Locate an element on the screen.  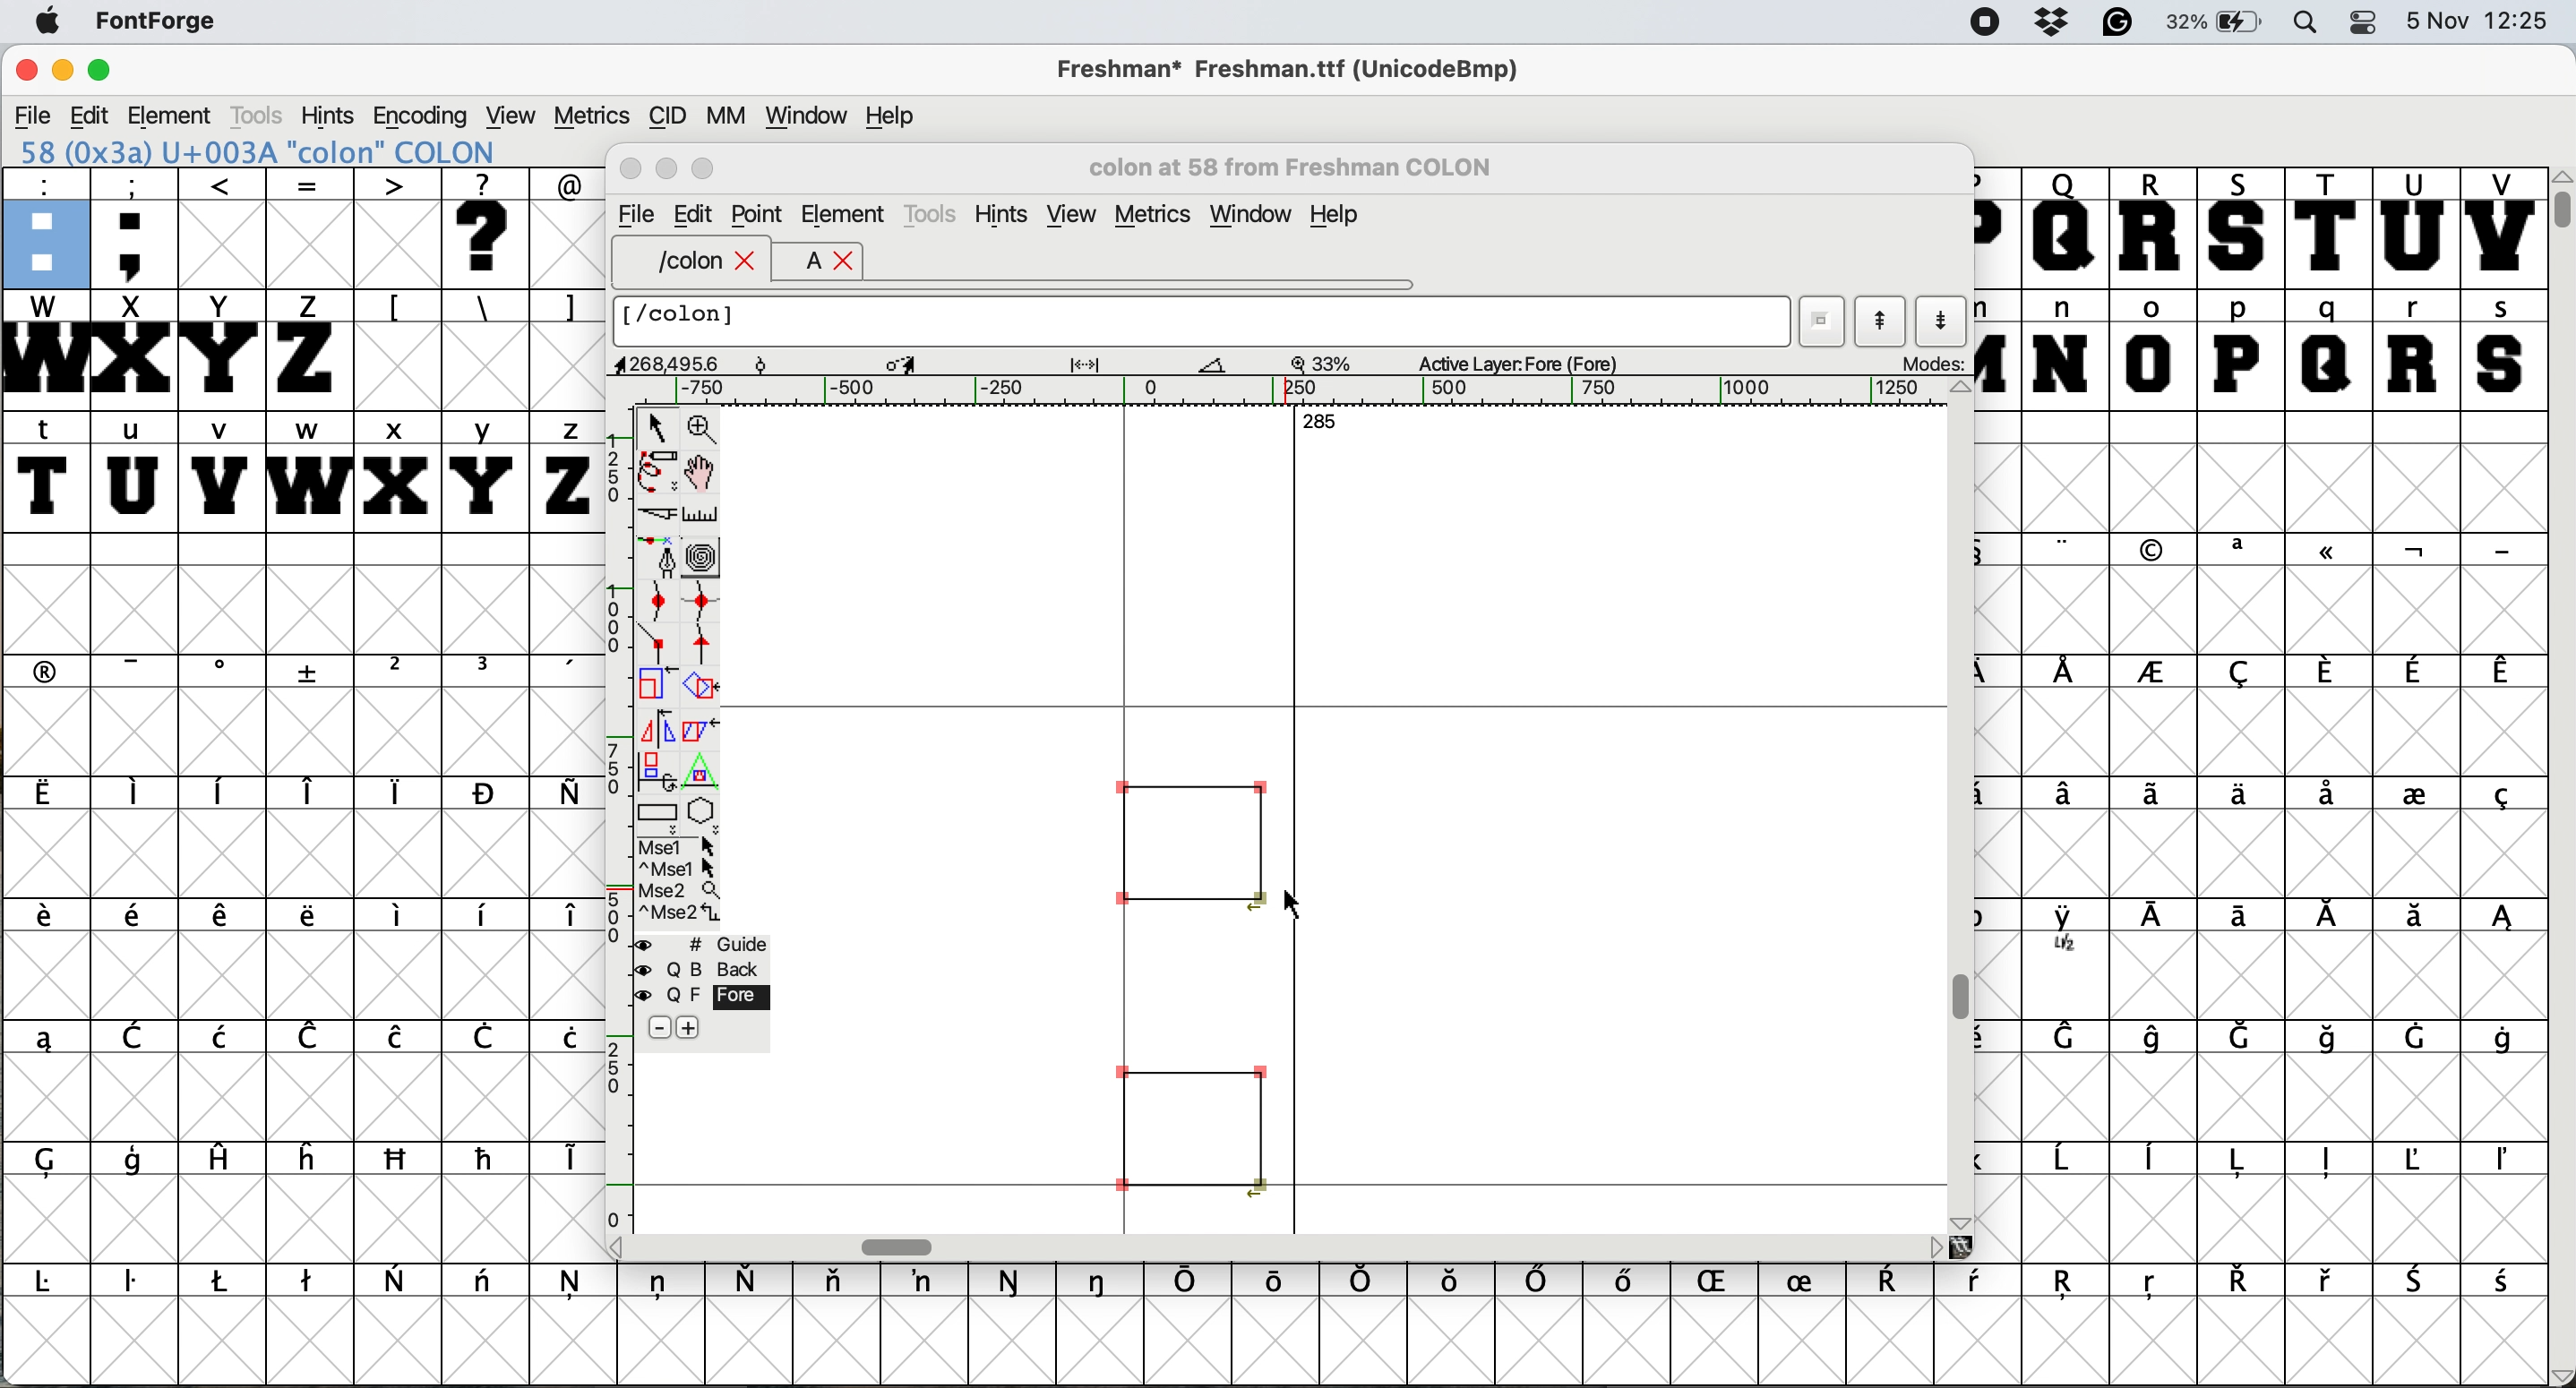
symbol is located at coordinates (2329, 555).